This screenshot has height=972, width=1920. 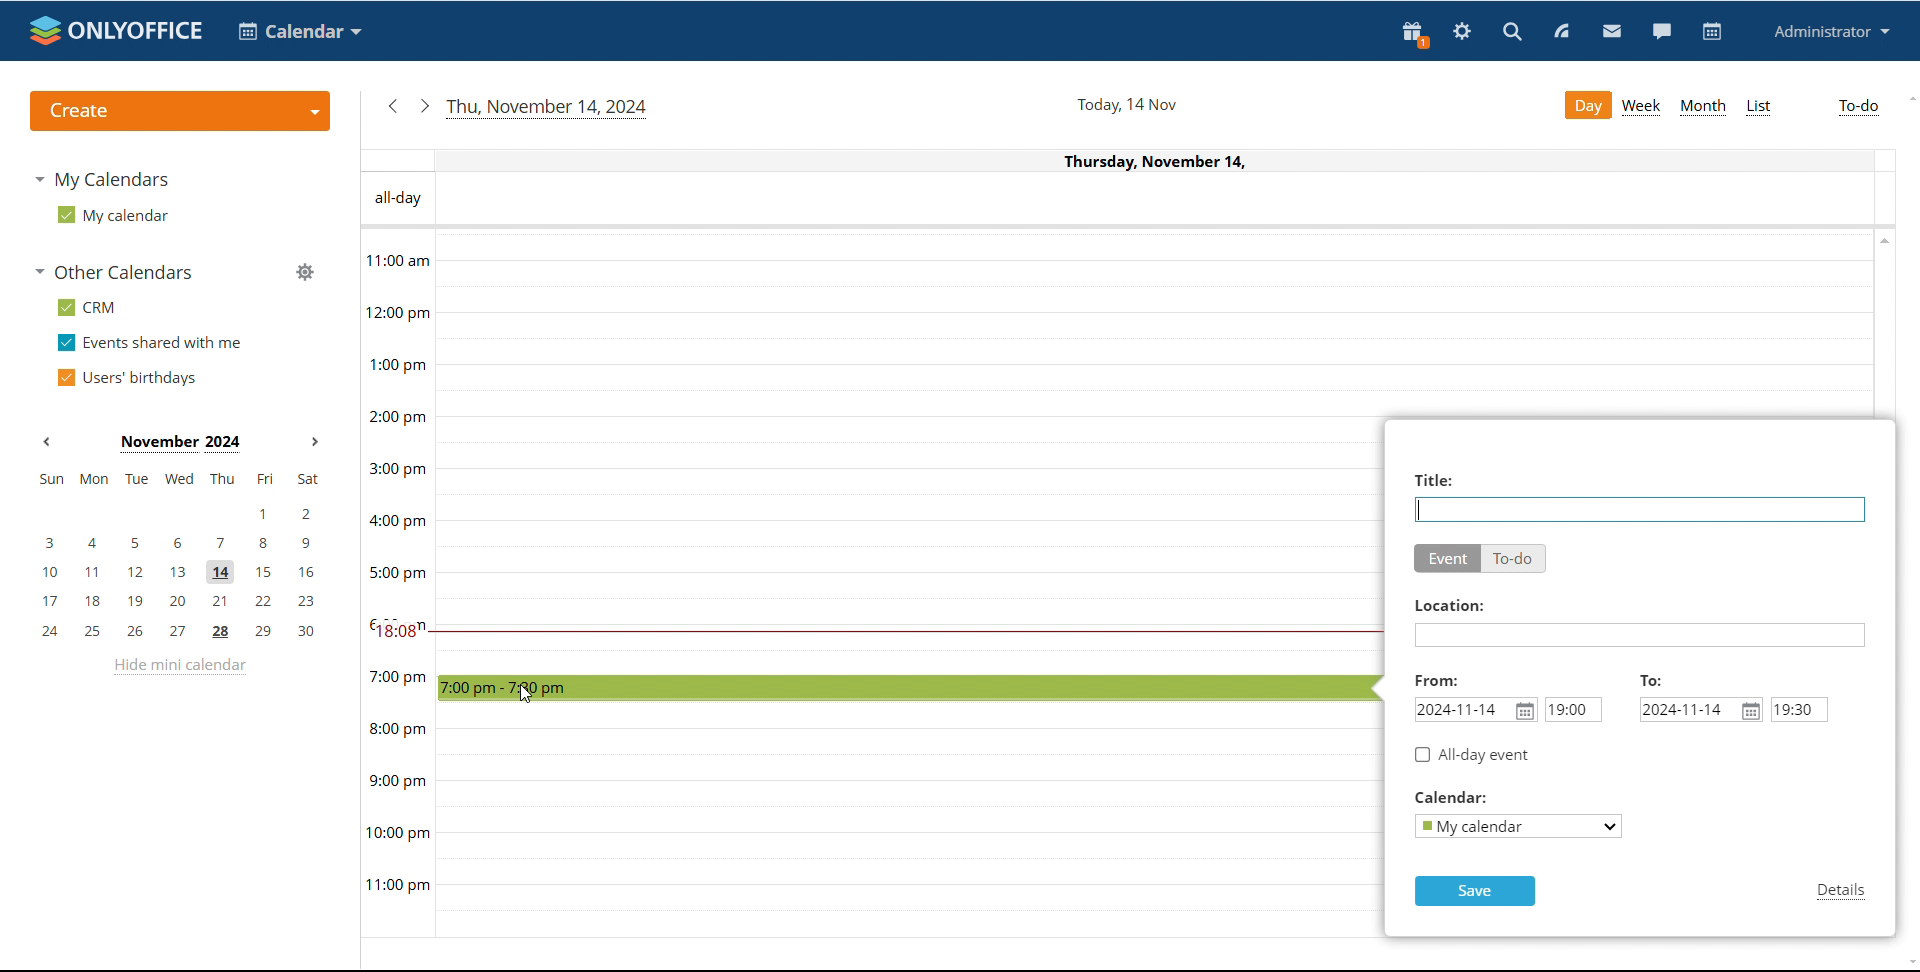 I want to click on month view, so click(x=1702, y=108).